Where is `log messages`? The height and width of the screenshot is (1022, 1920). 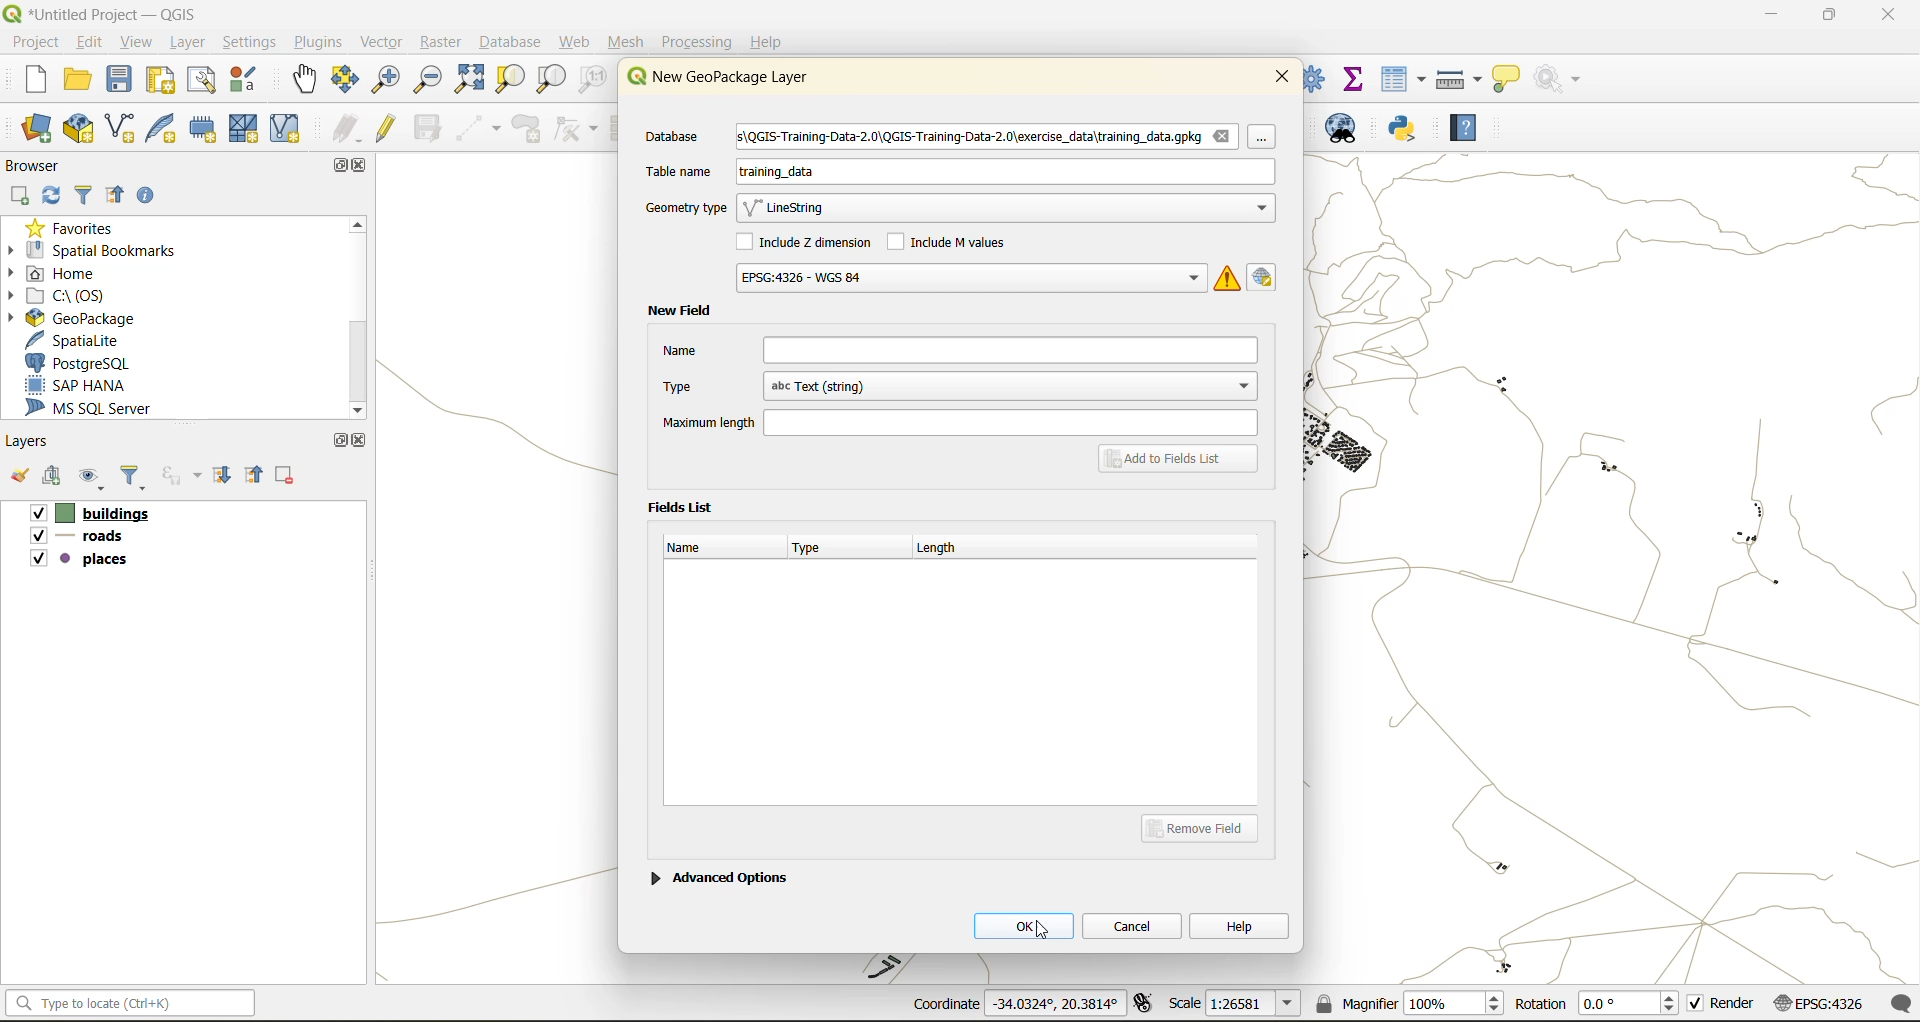 log messages is located at coordinates (1903, 1003).